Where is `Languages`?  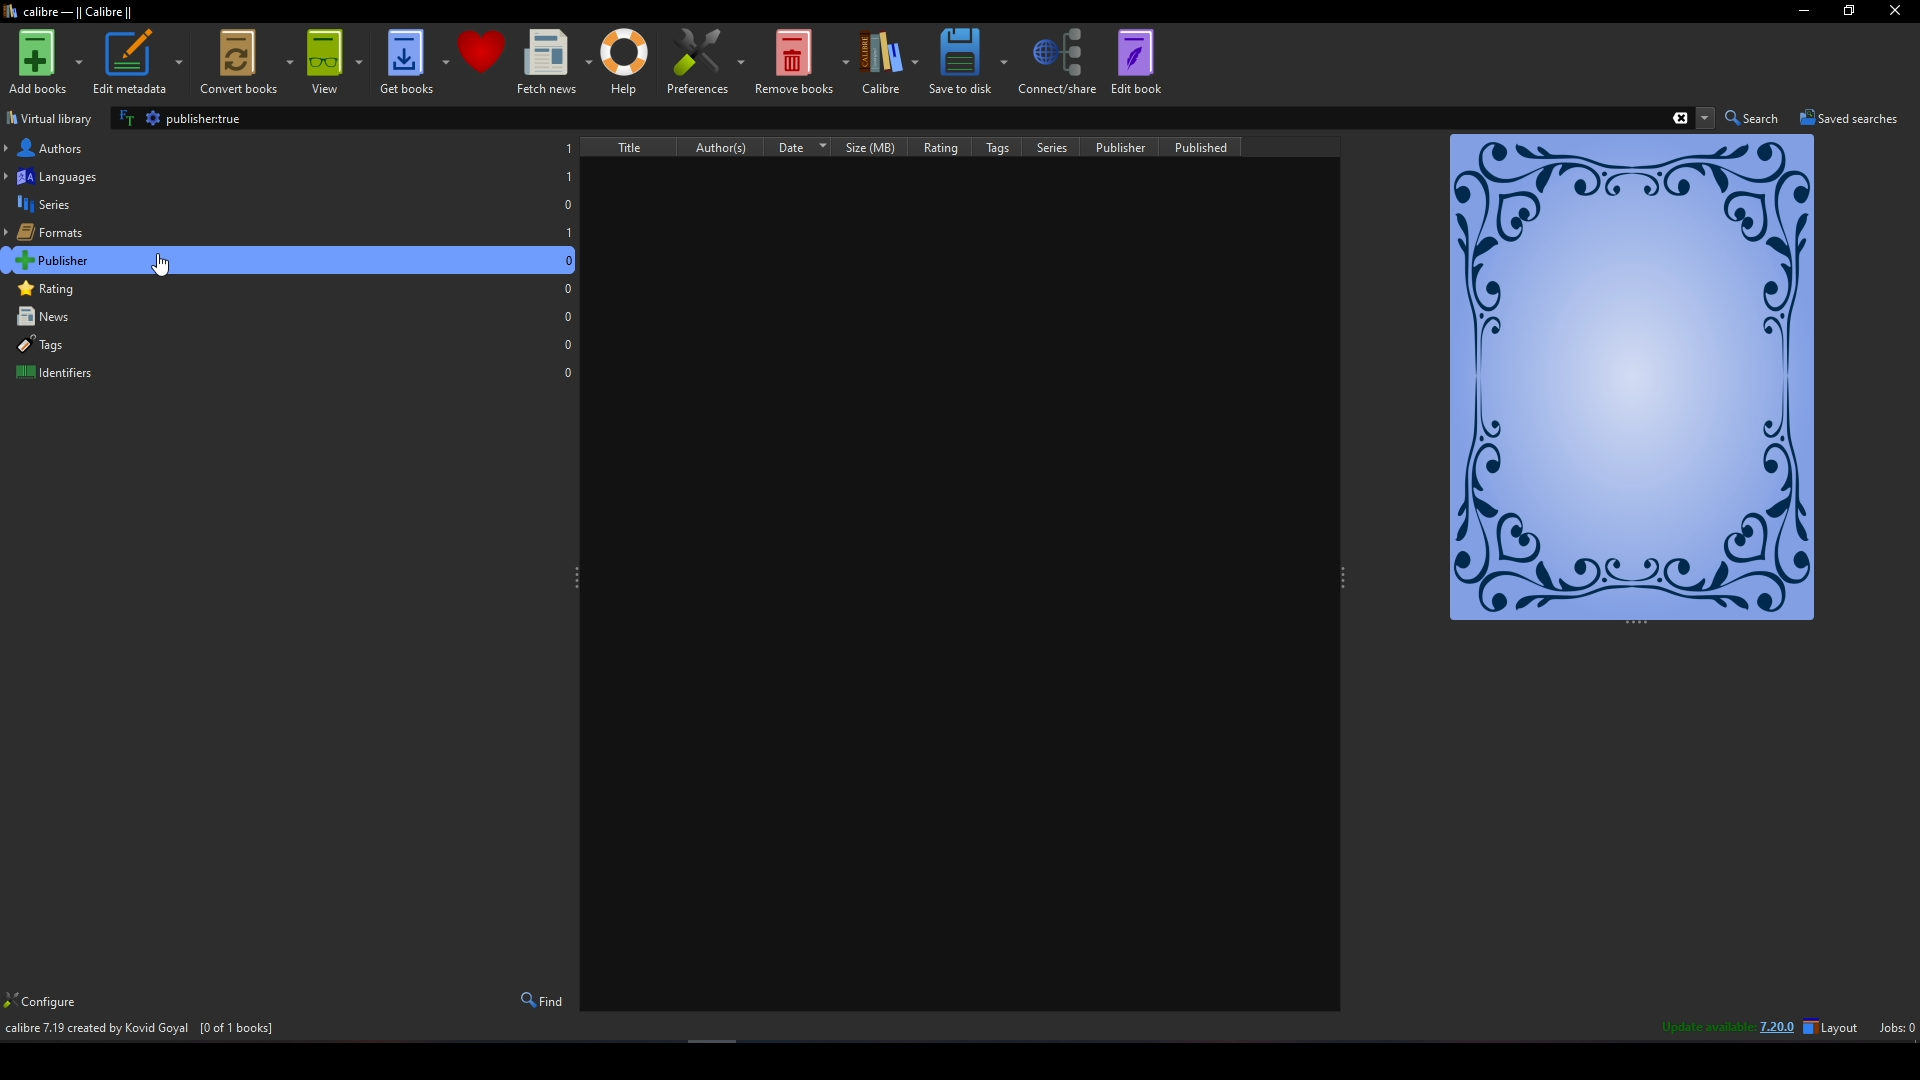 Languages is located at coordinates (290, 174).